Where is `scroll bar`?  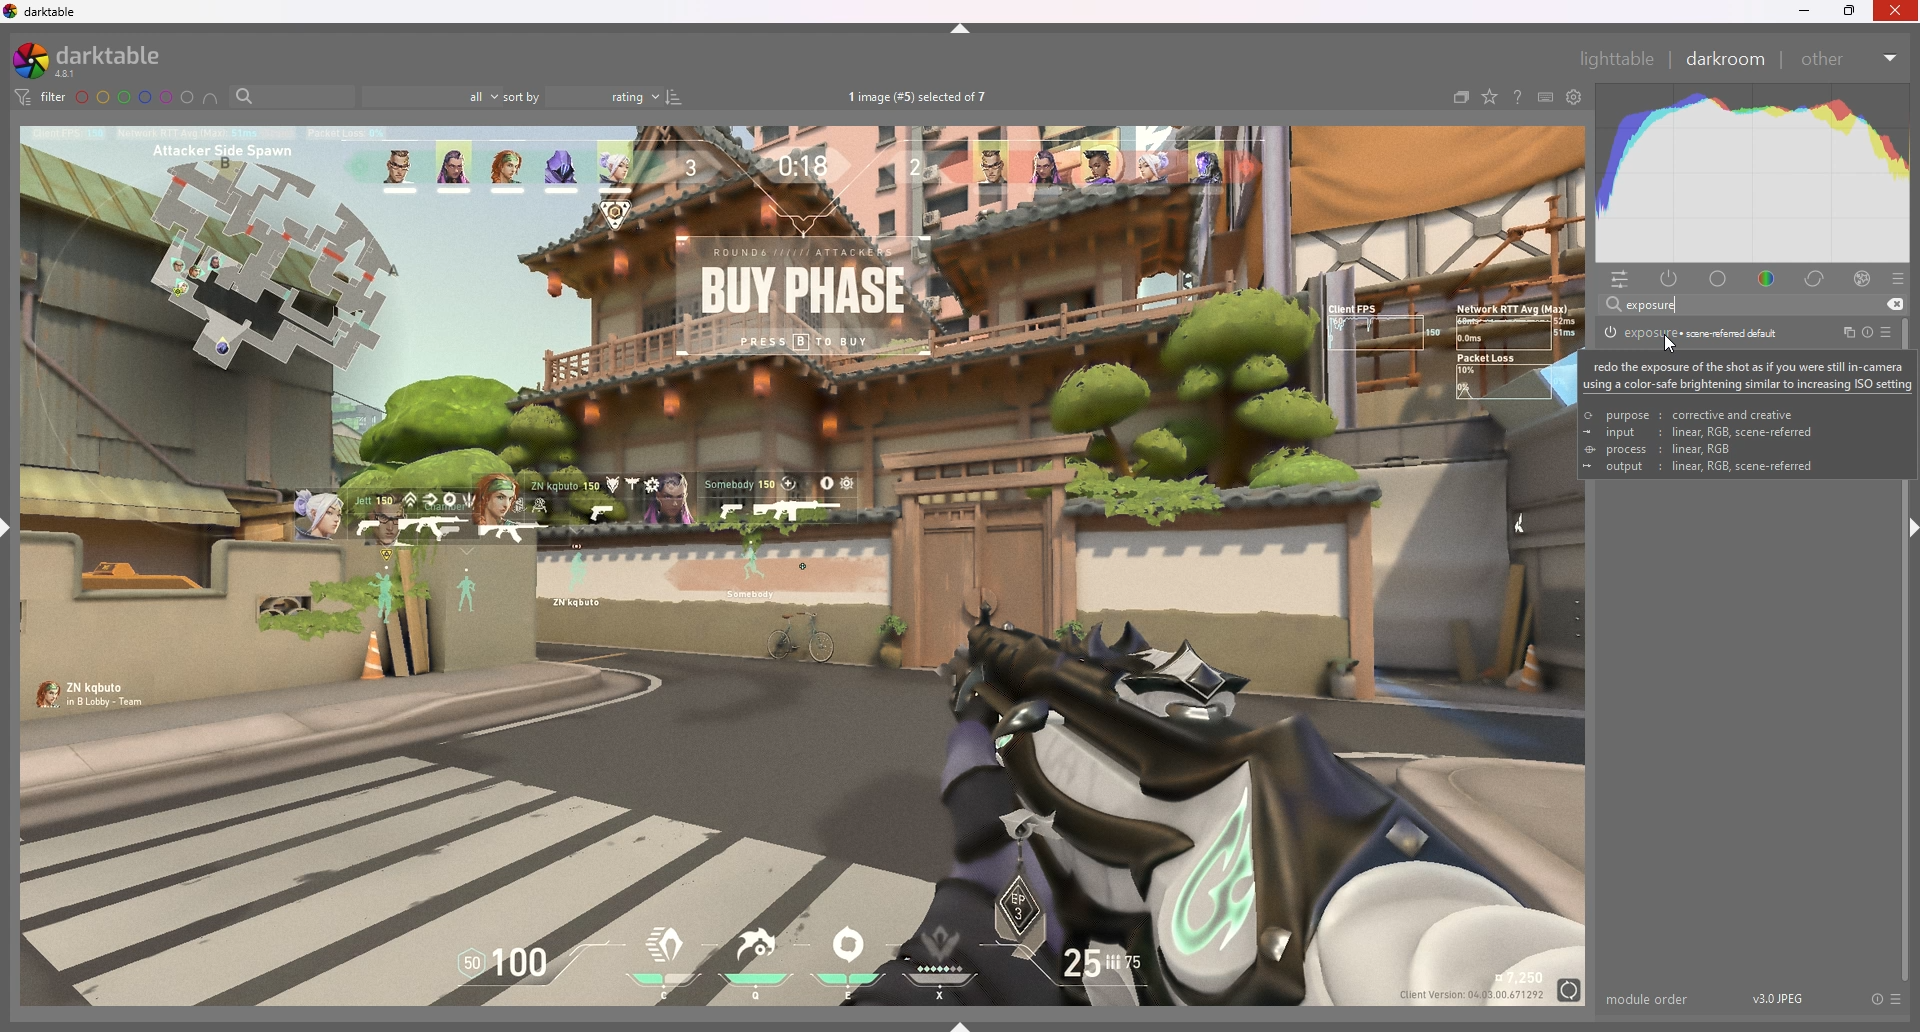
scroll bar is located at coordinates (1912, 734).